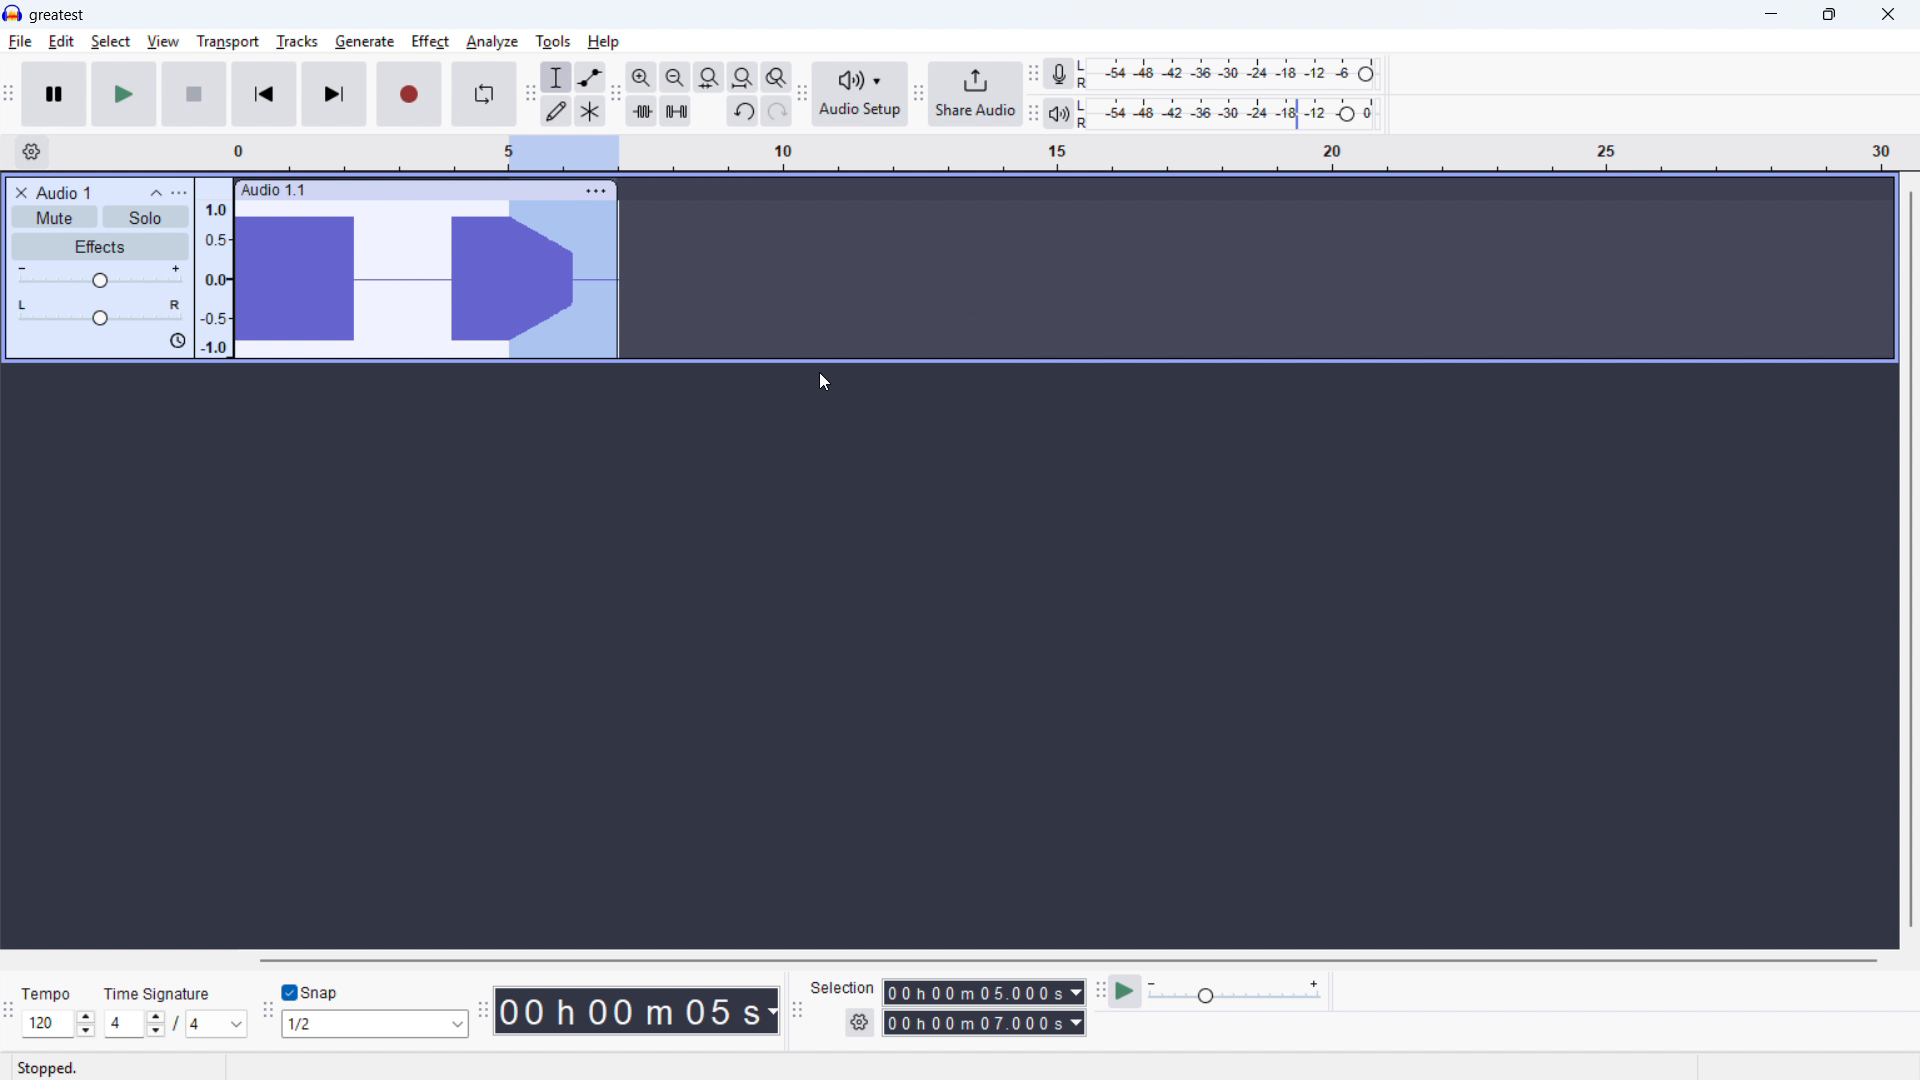  What do you see at coordinates (447, 189) in the screenshot?
I see `Click to drag ` at bounding box center [447, 189].